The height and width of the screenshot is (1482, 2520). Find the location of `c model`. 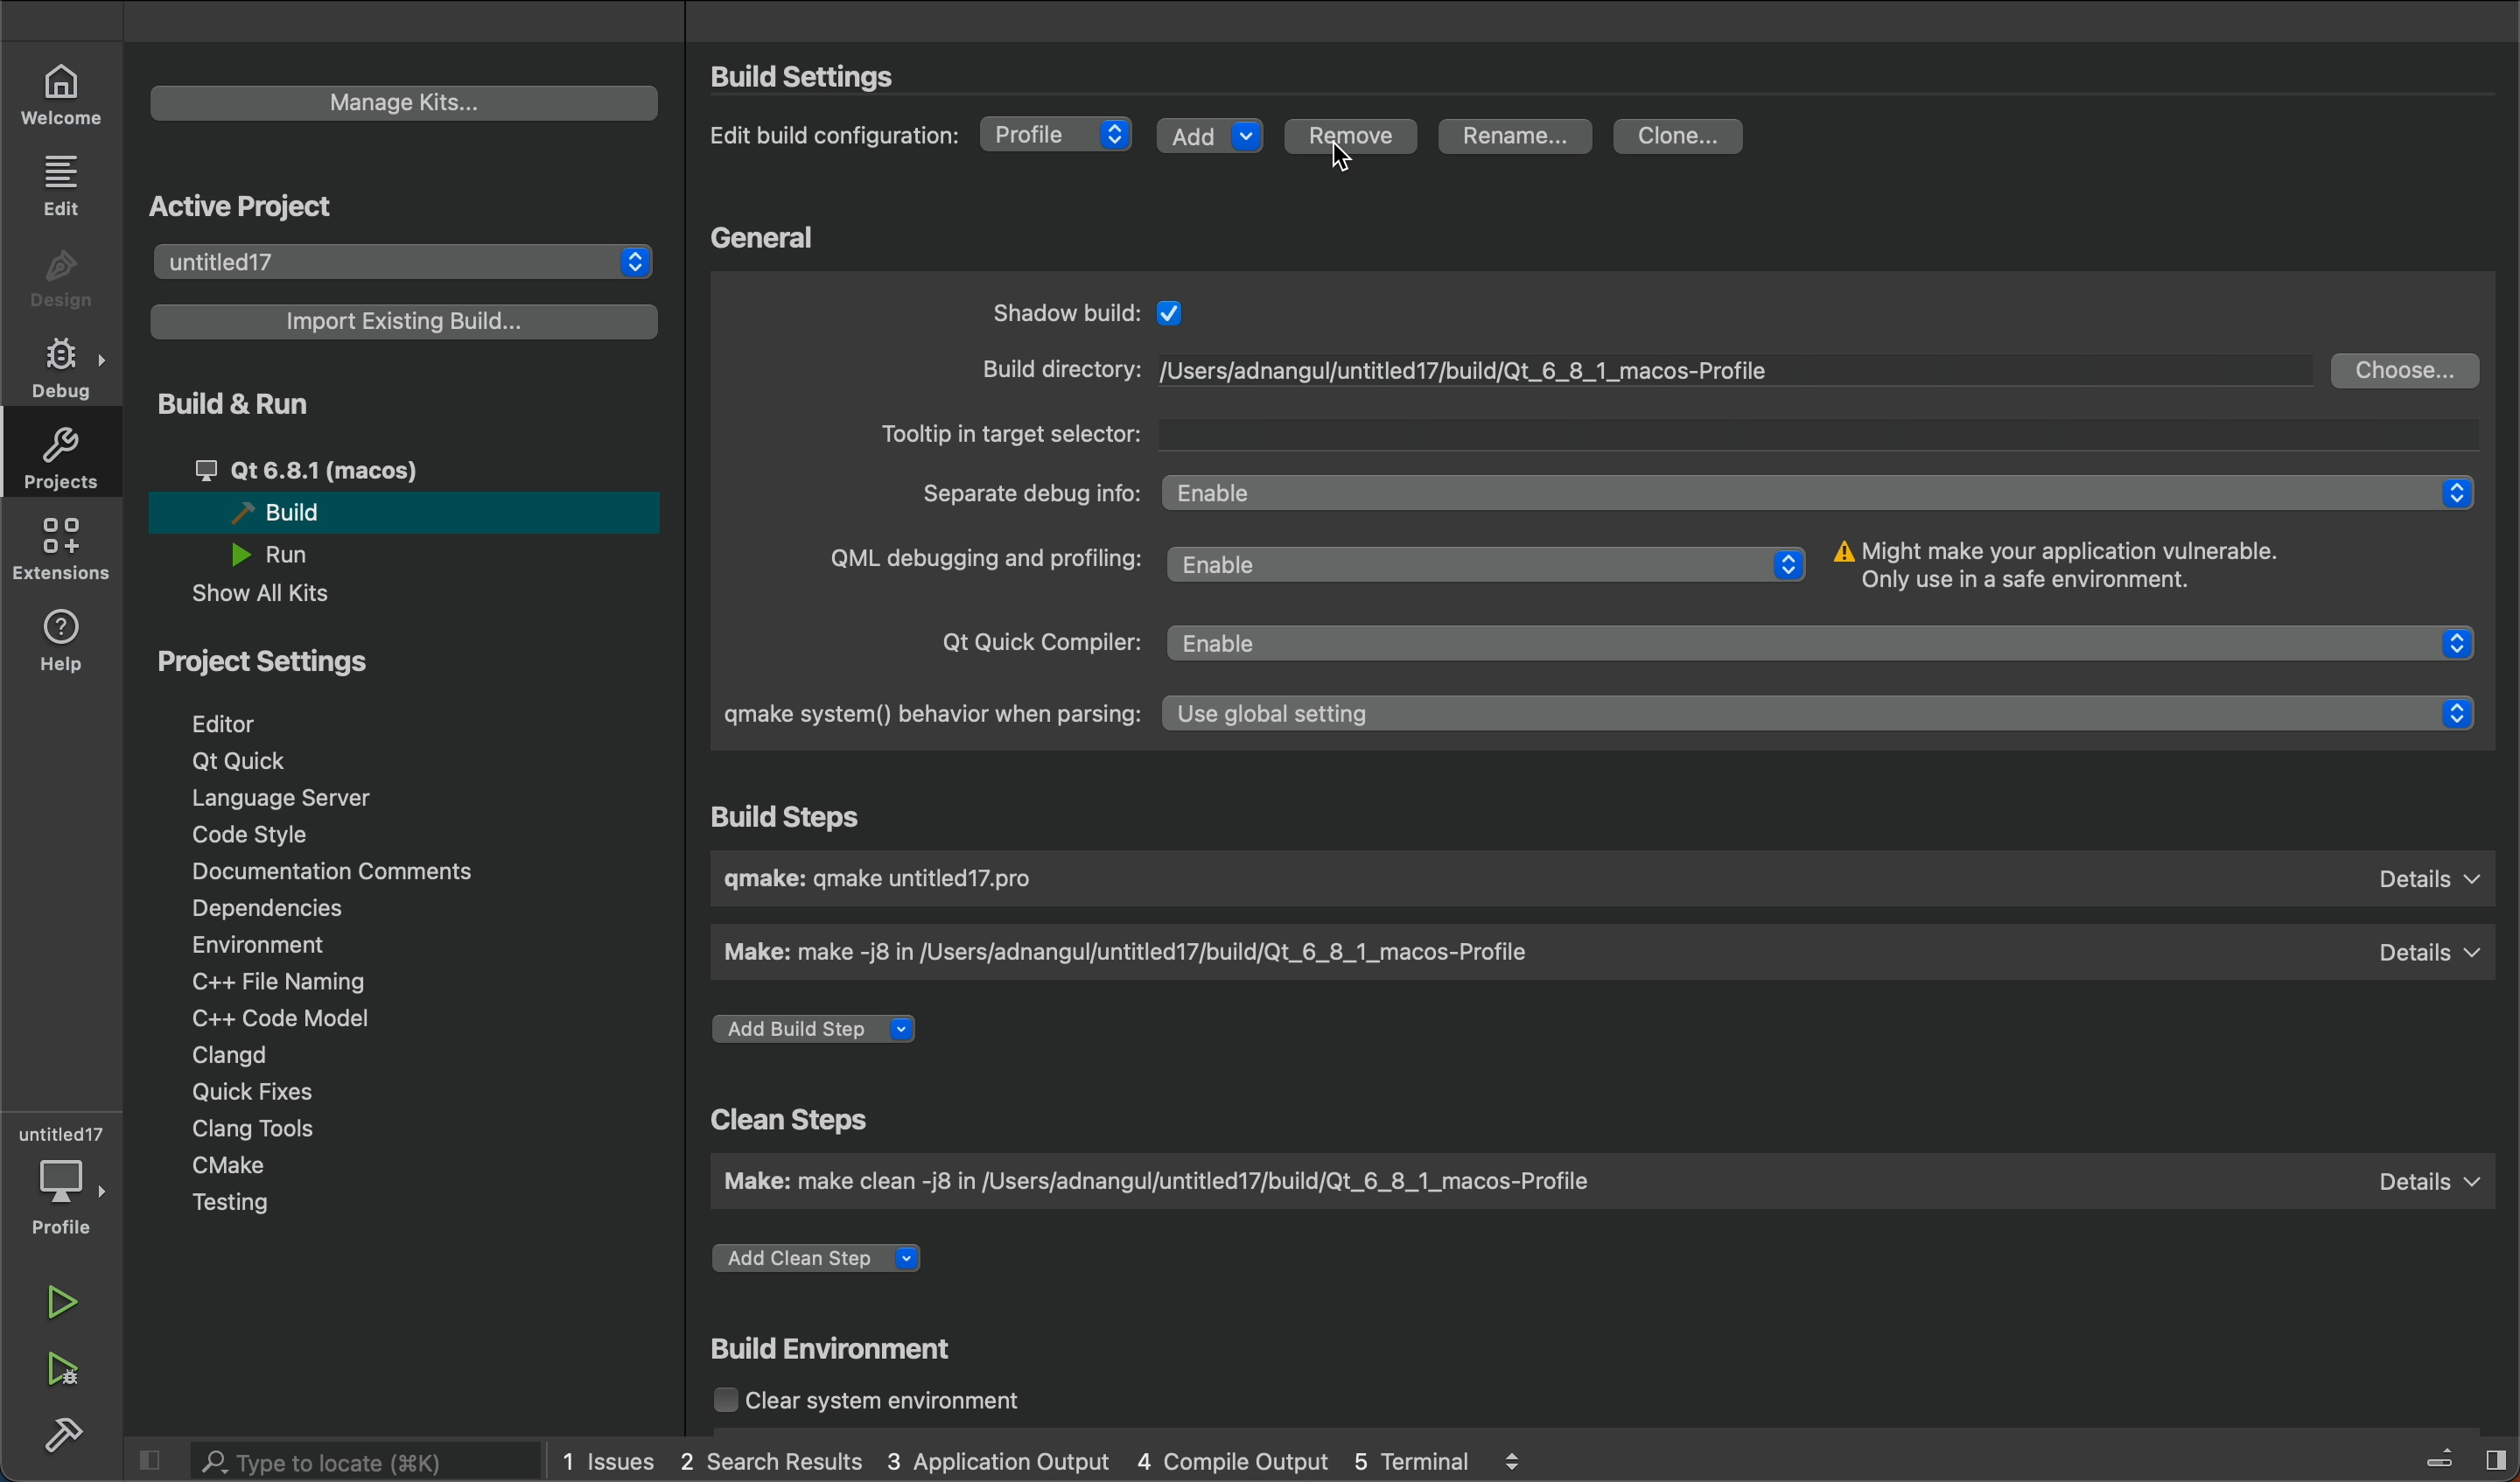

c model is located at coordinates (279, 1018).